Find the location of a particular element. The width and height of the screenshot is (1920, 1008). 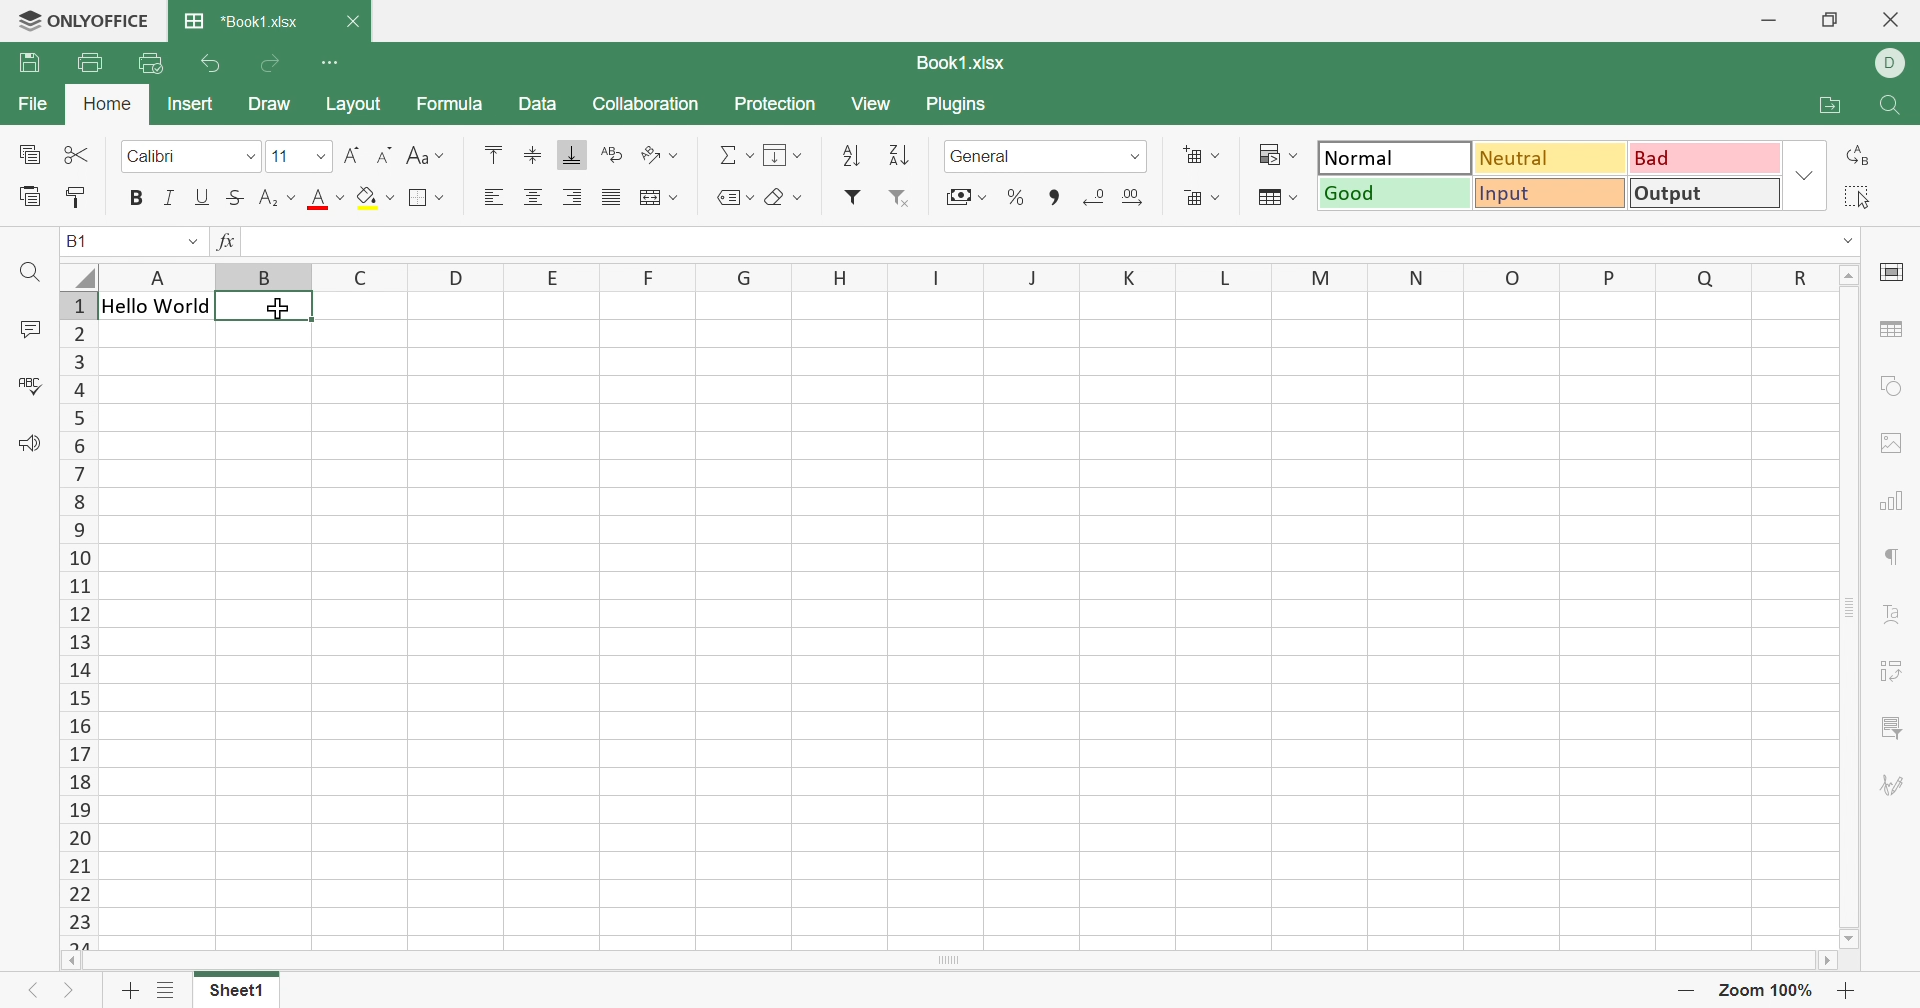

Sort ascending is located at coordinates (852, 156).